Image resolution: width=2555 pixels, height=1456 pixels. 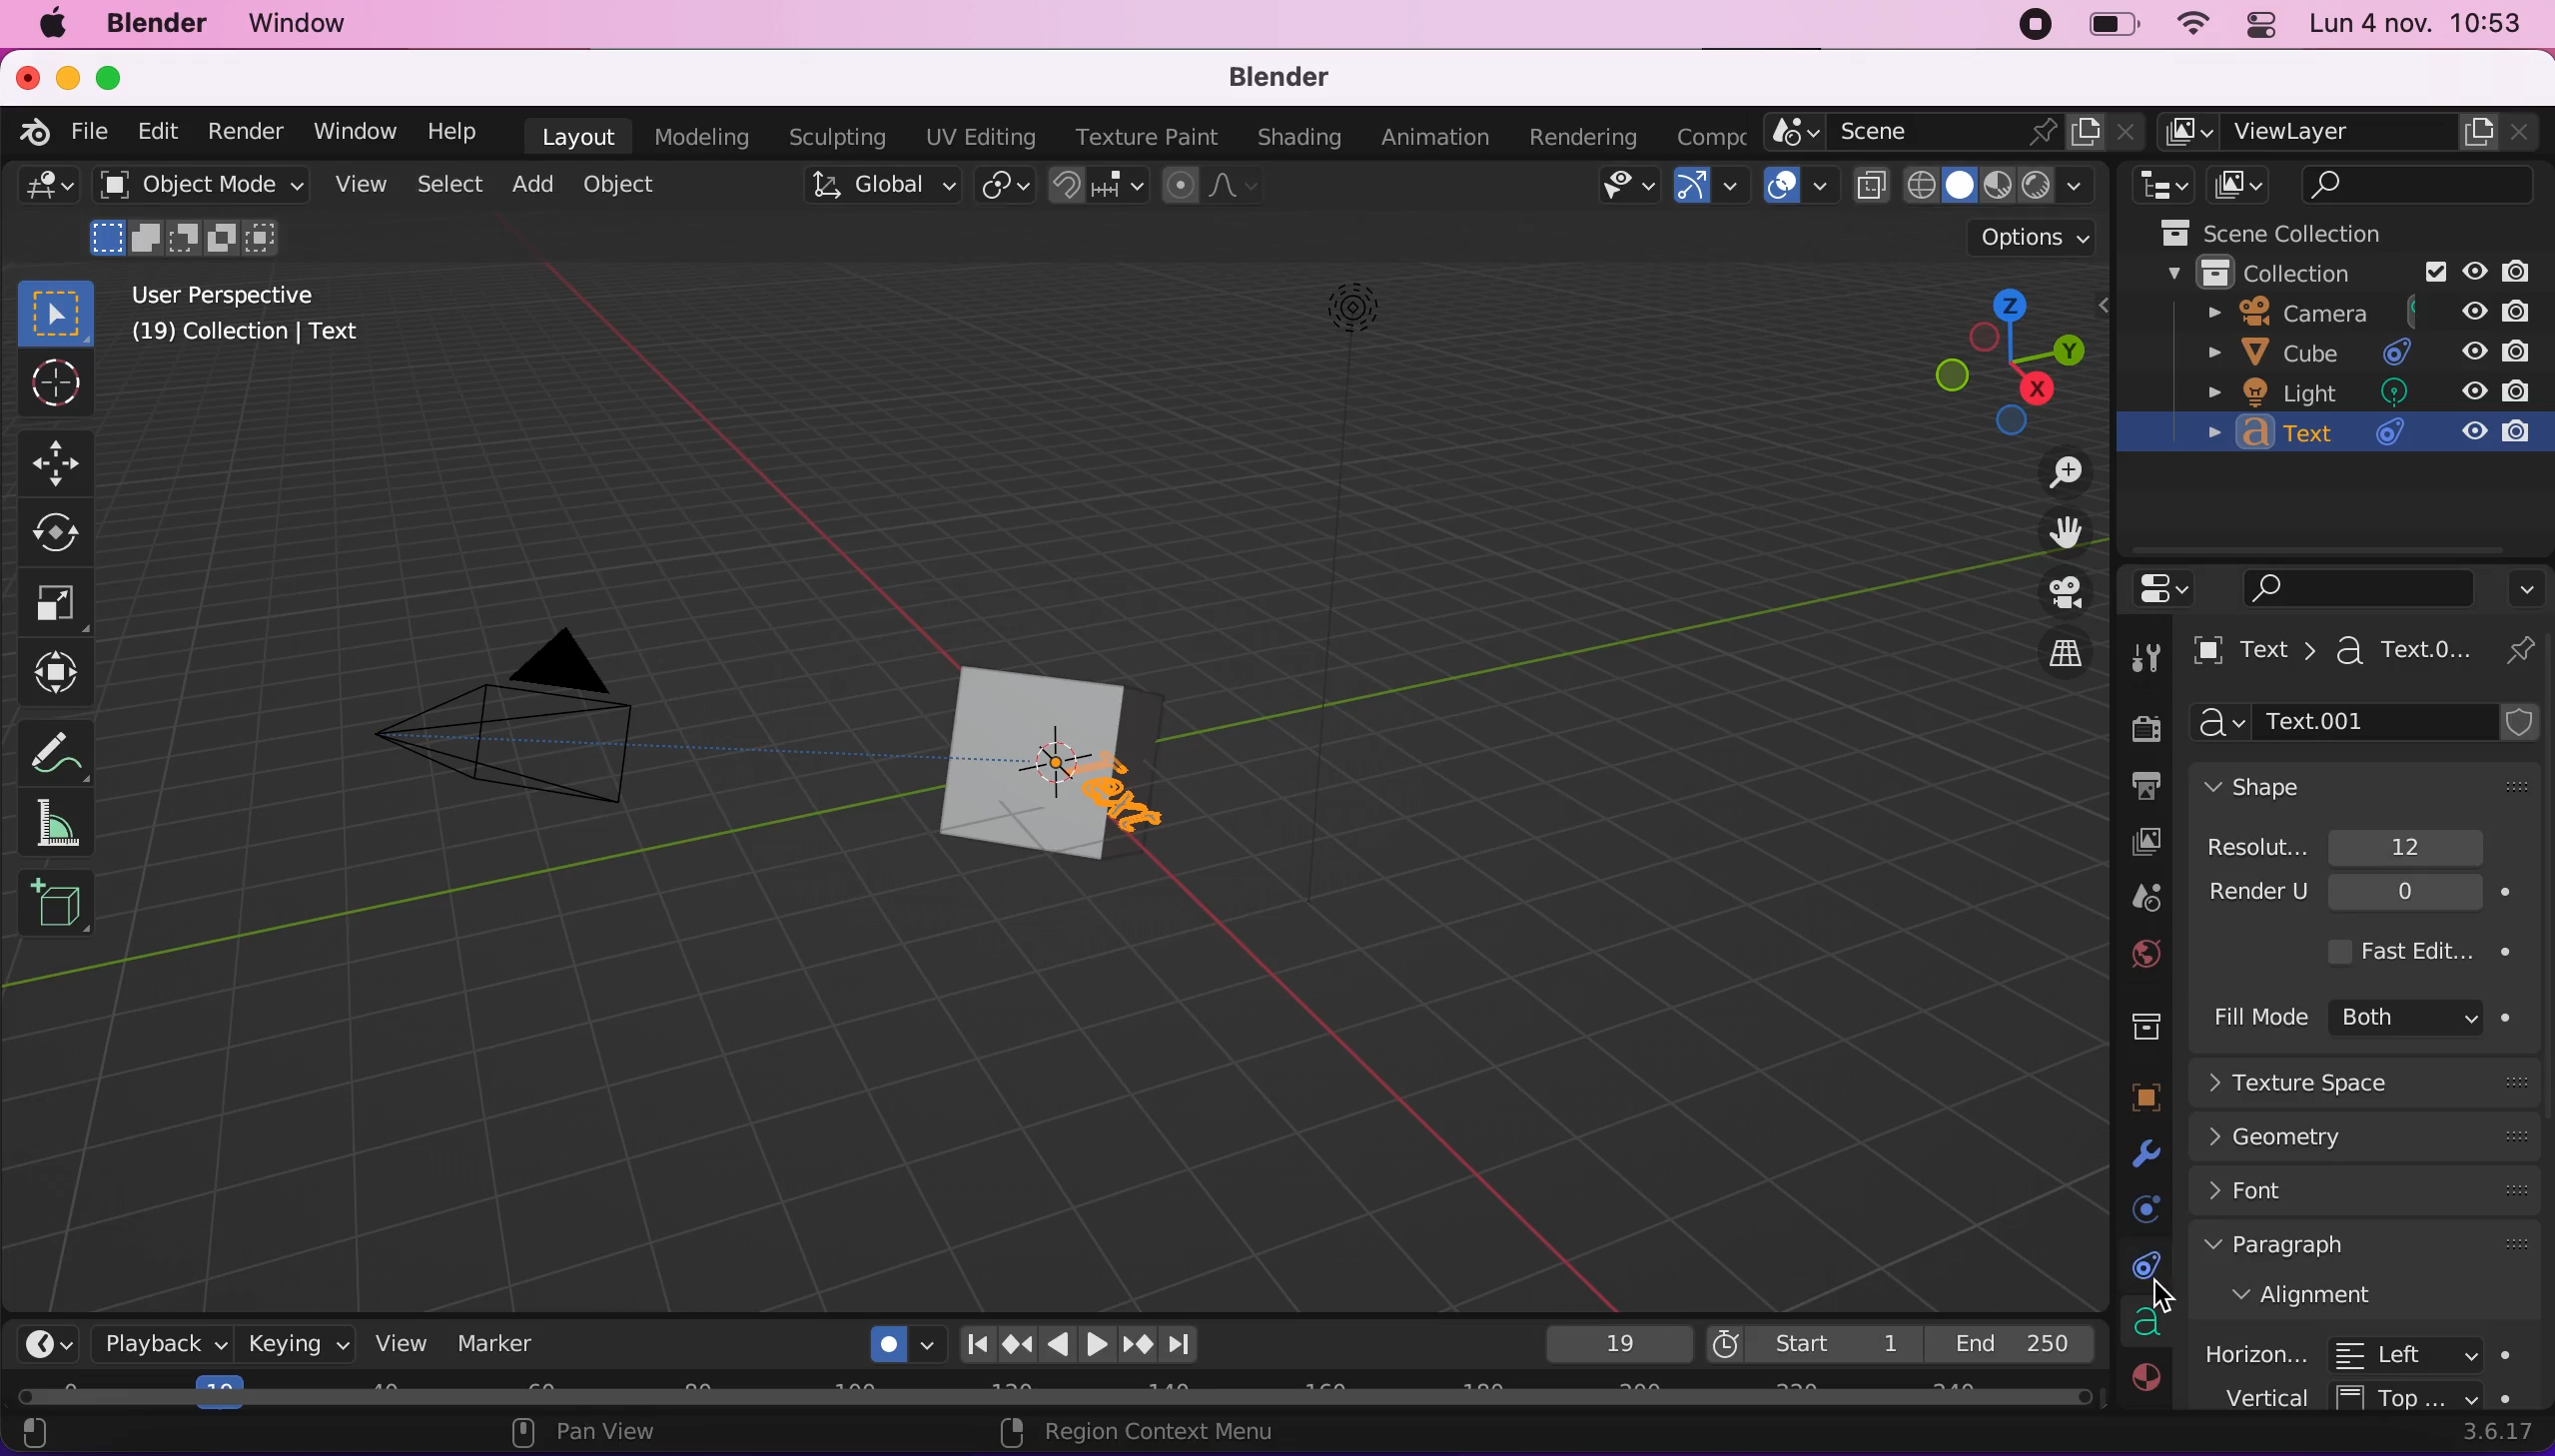 What do you see at coordinates (1399, 309) in the screenshot?
I see `light` at bounding box center [1399, 309].